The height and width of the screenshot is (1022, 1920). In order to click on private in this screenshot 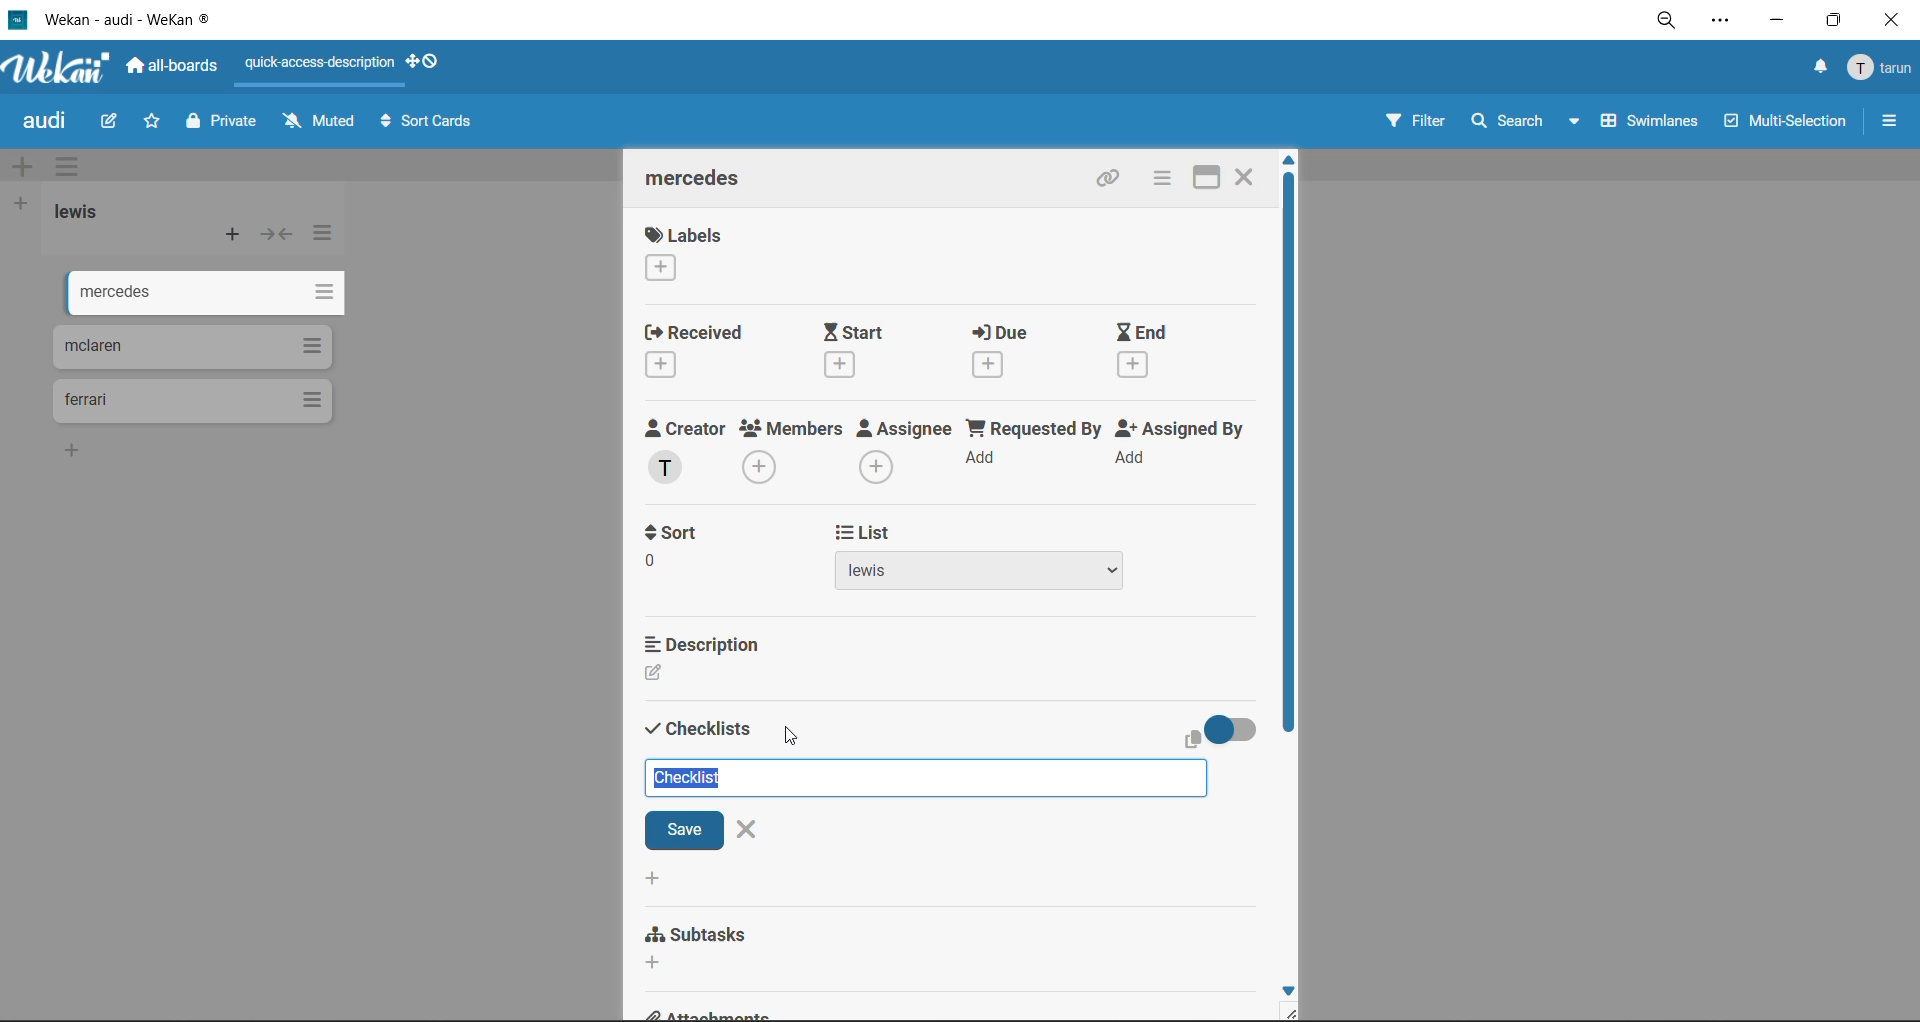, I will do `click(223, 124)`.